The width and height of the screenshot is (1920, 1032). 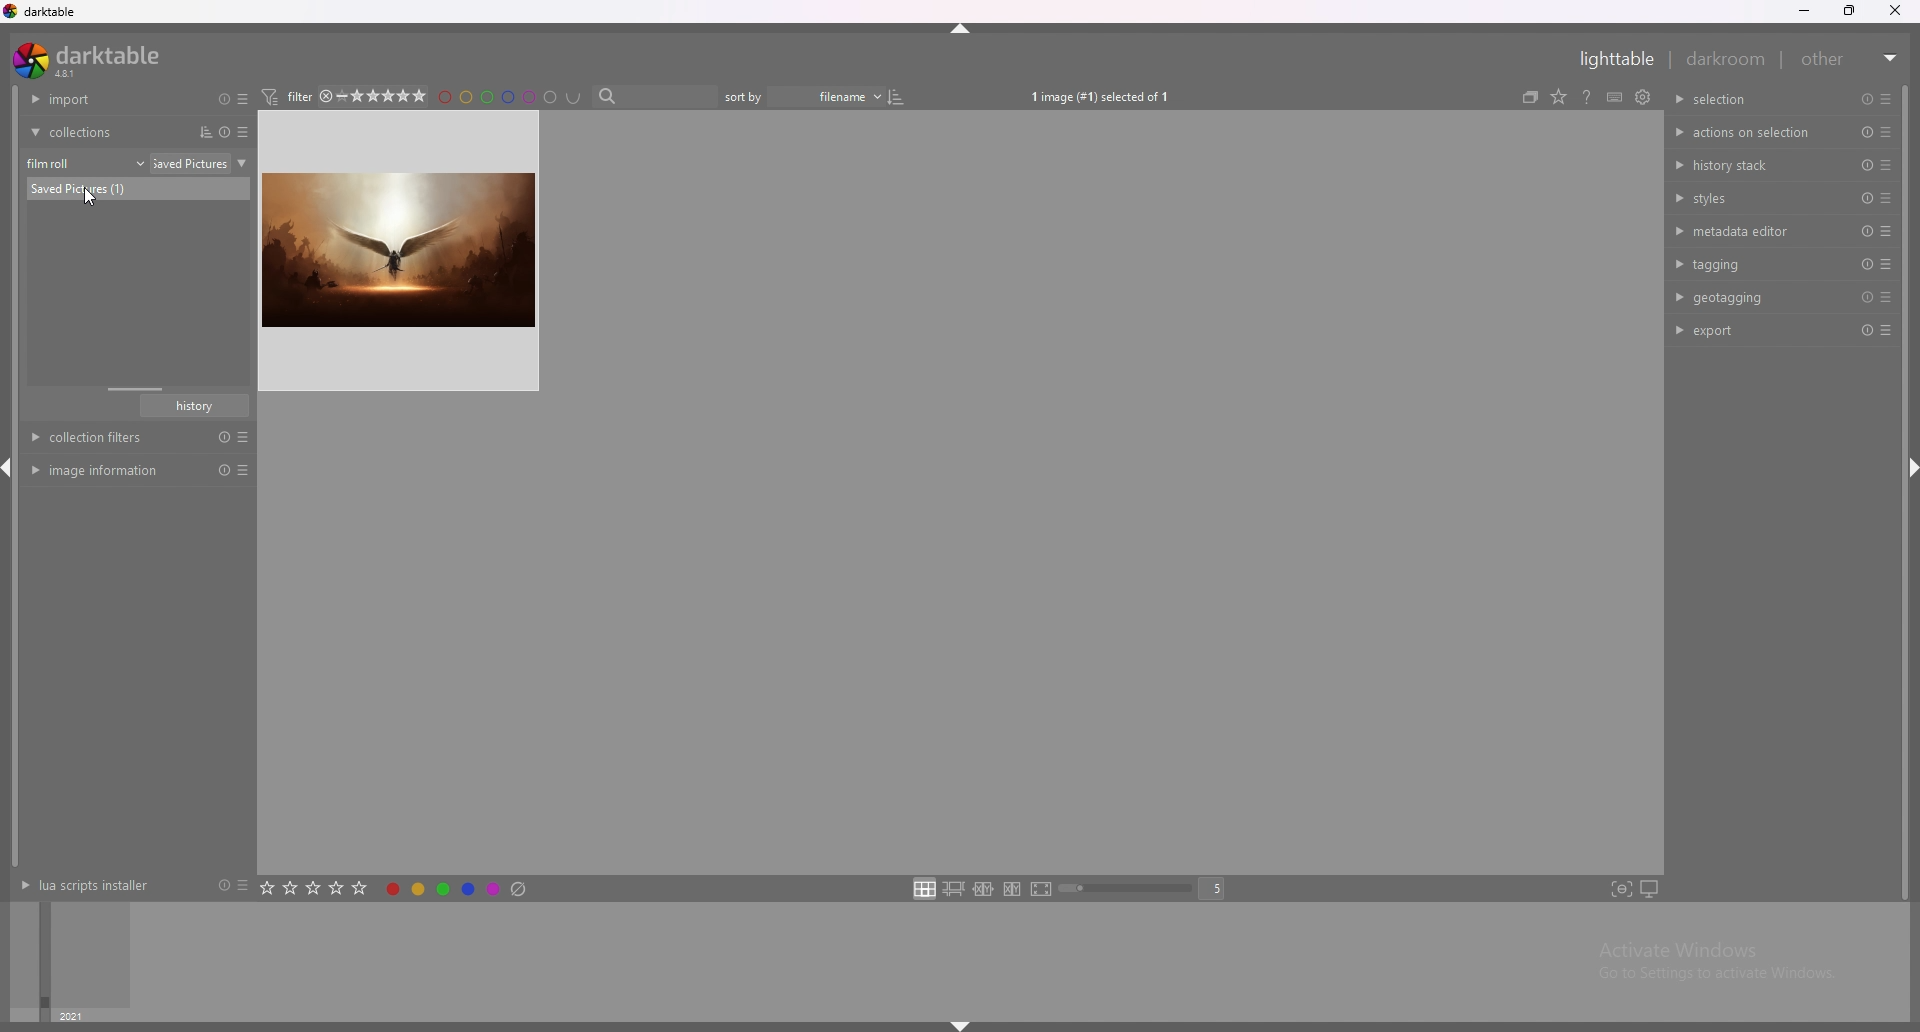 I want to click on filter, so click(x=295, y=96).